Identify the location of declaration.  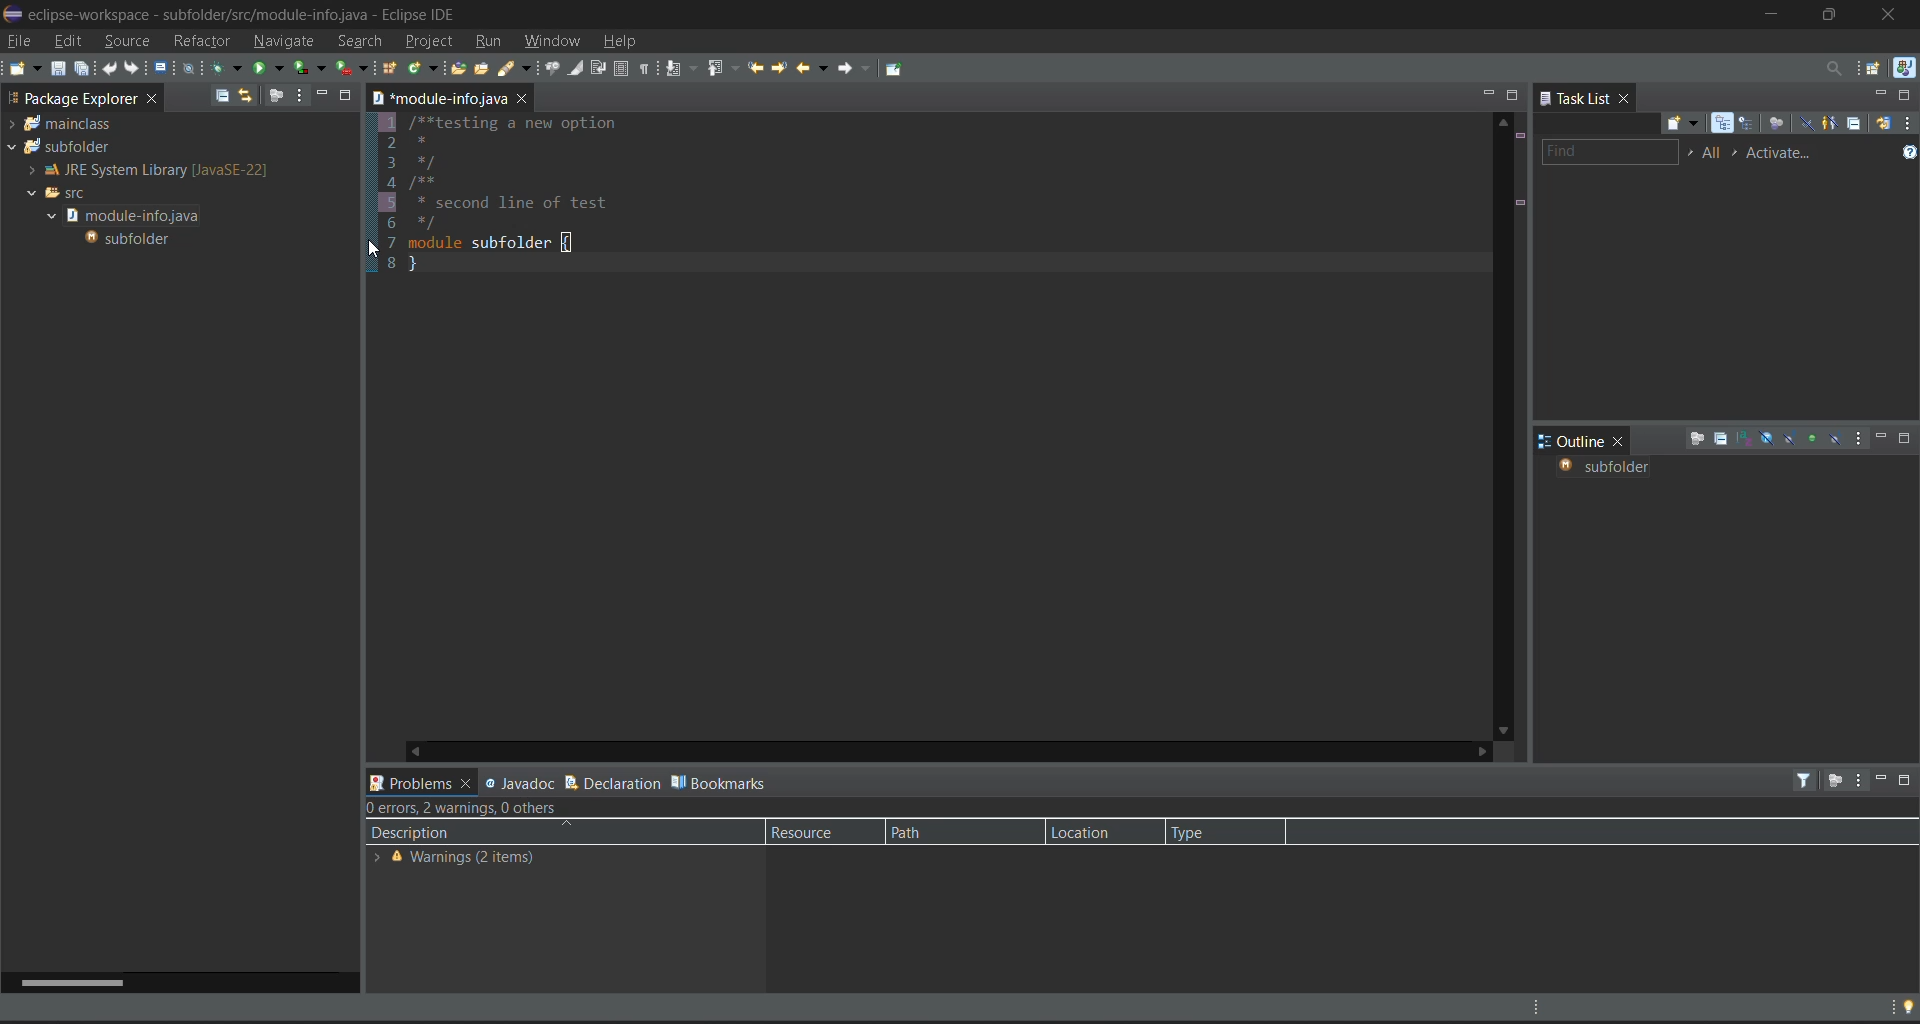
(612, 780).